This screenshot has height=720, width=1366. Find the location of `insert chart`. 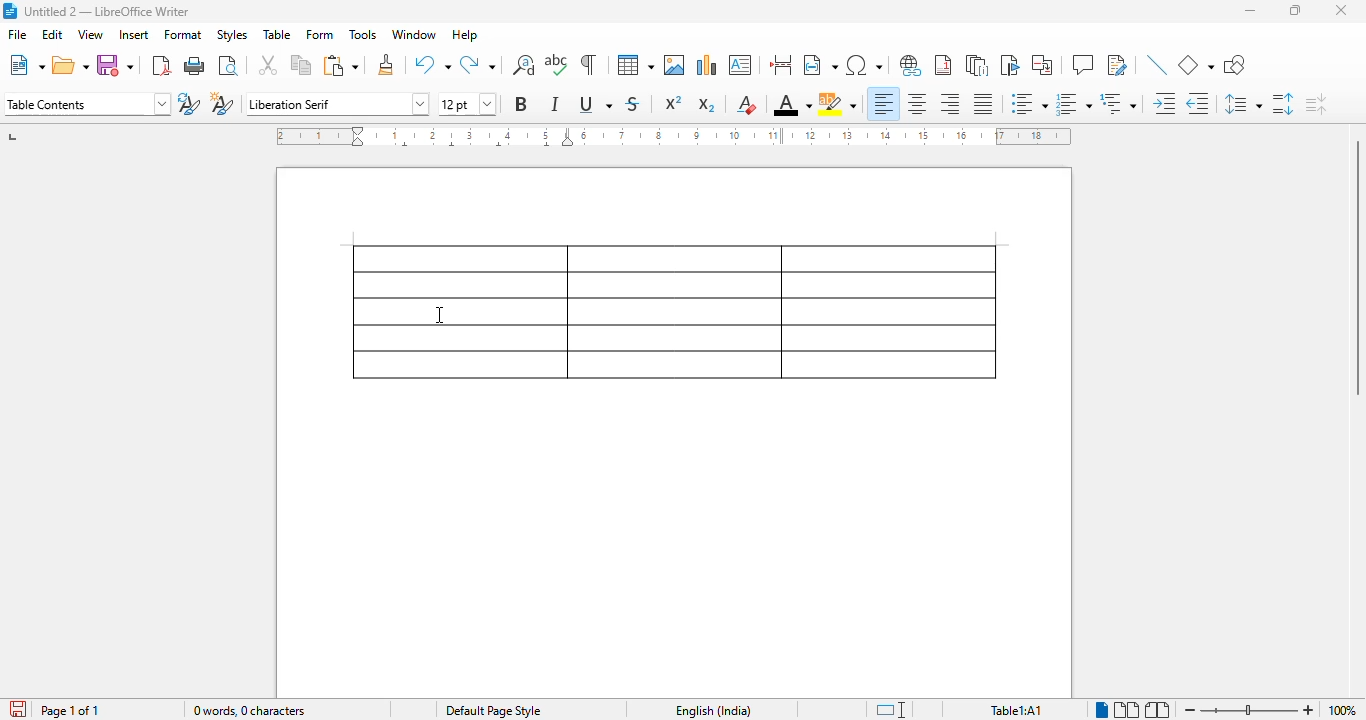

insert chart is located at coordinates (707, 65).